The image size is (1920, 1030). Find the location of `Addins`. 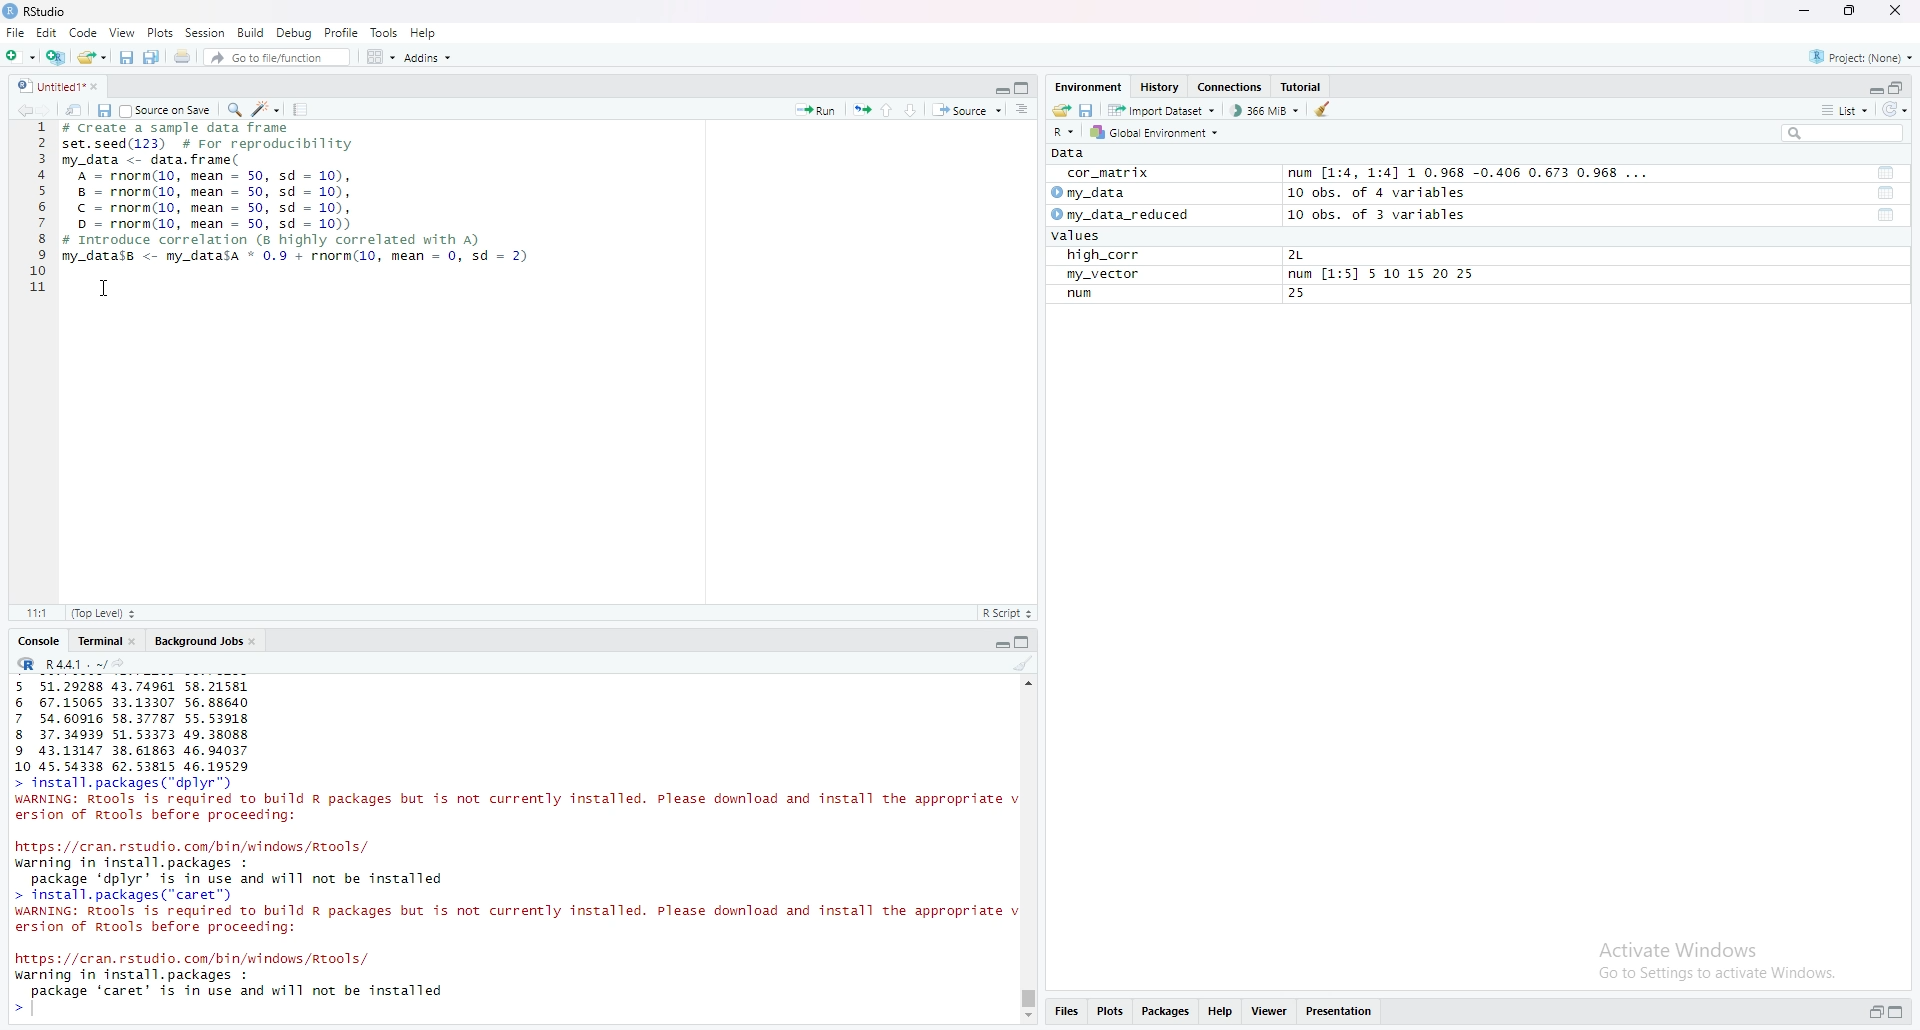

Addins is located at coordinates (430, 58).